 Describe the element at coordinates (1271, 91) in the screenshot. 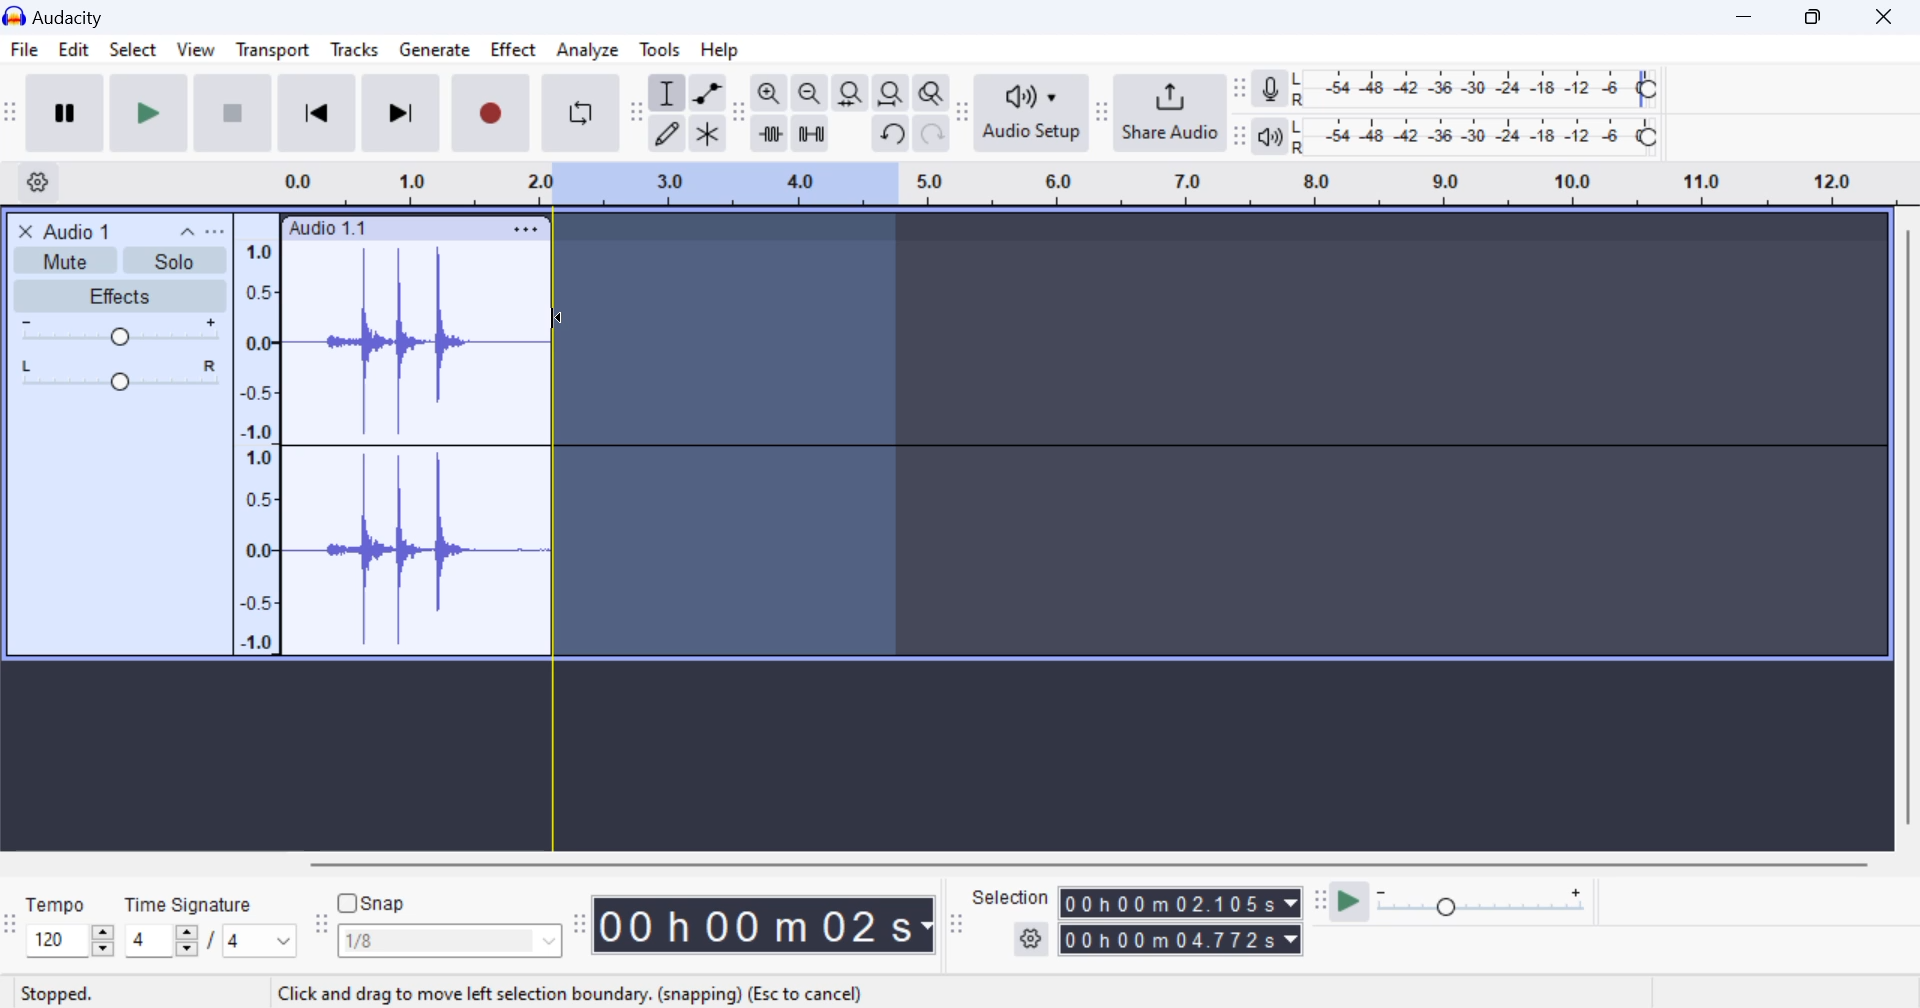

I see `record meter` at that location.